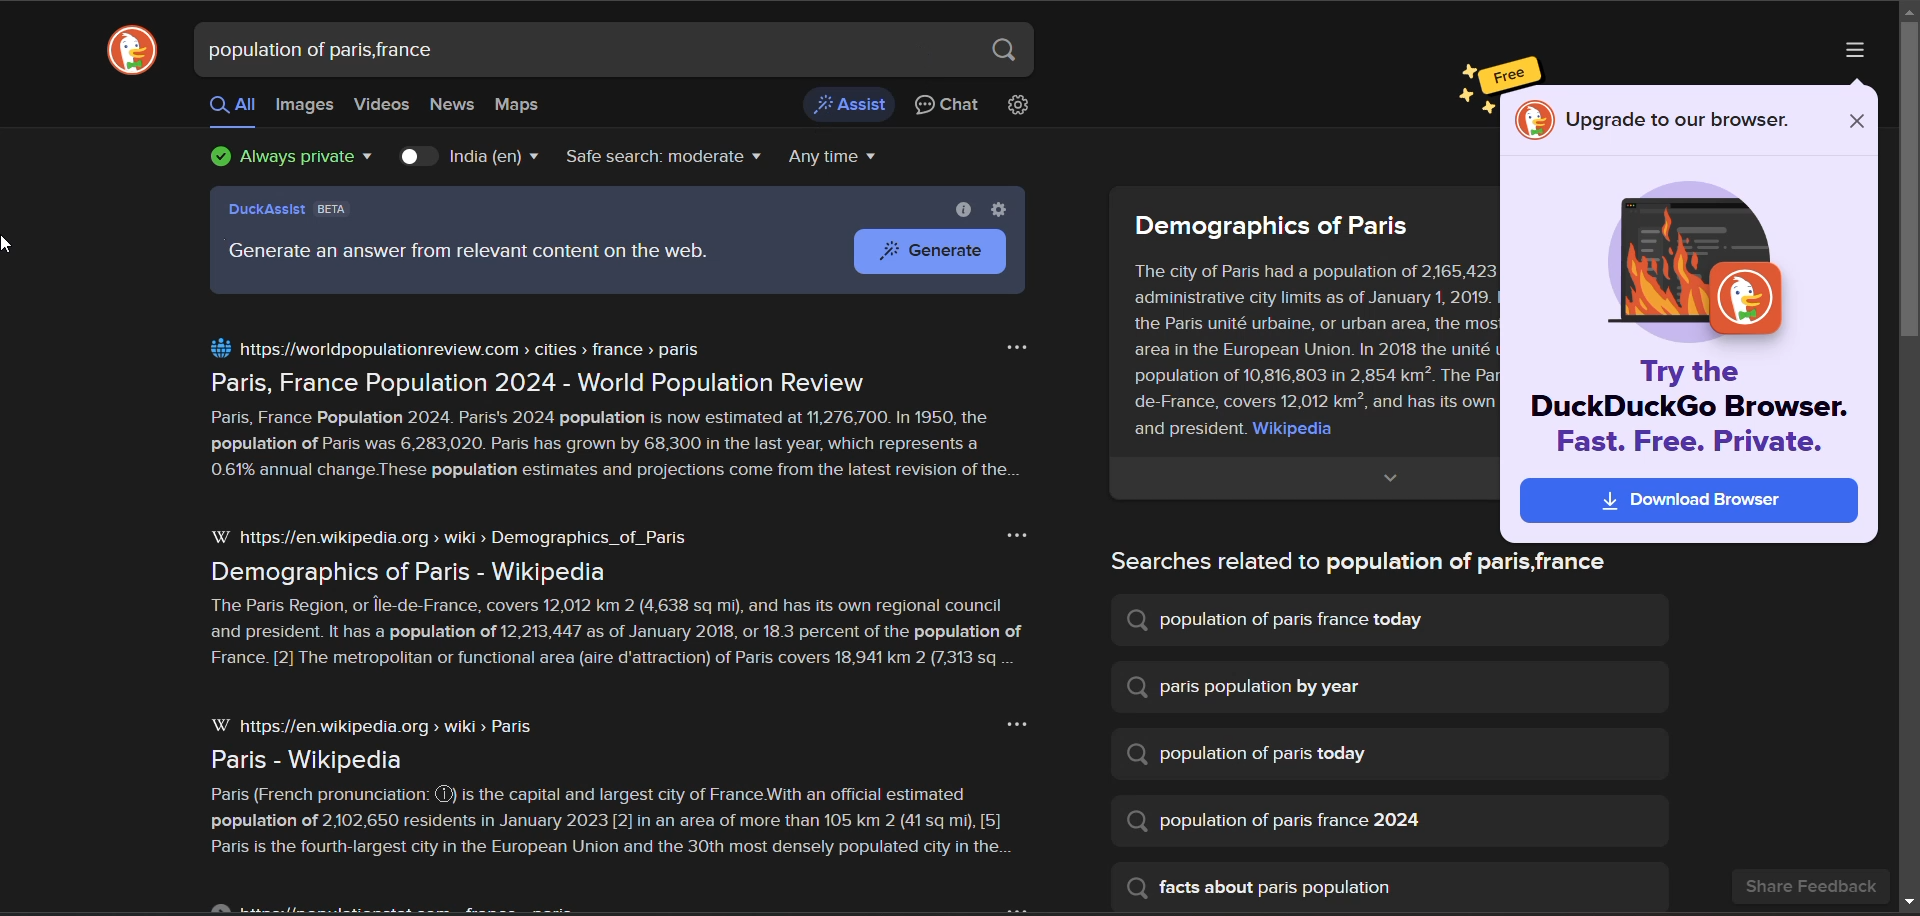  Describe the element at coordinates (1850, 118) in the screenshot. I see `close` at that location.